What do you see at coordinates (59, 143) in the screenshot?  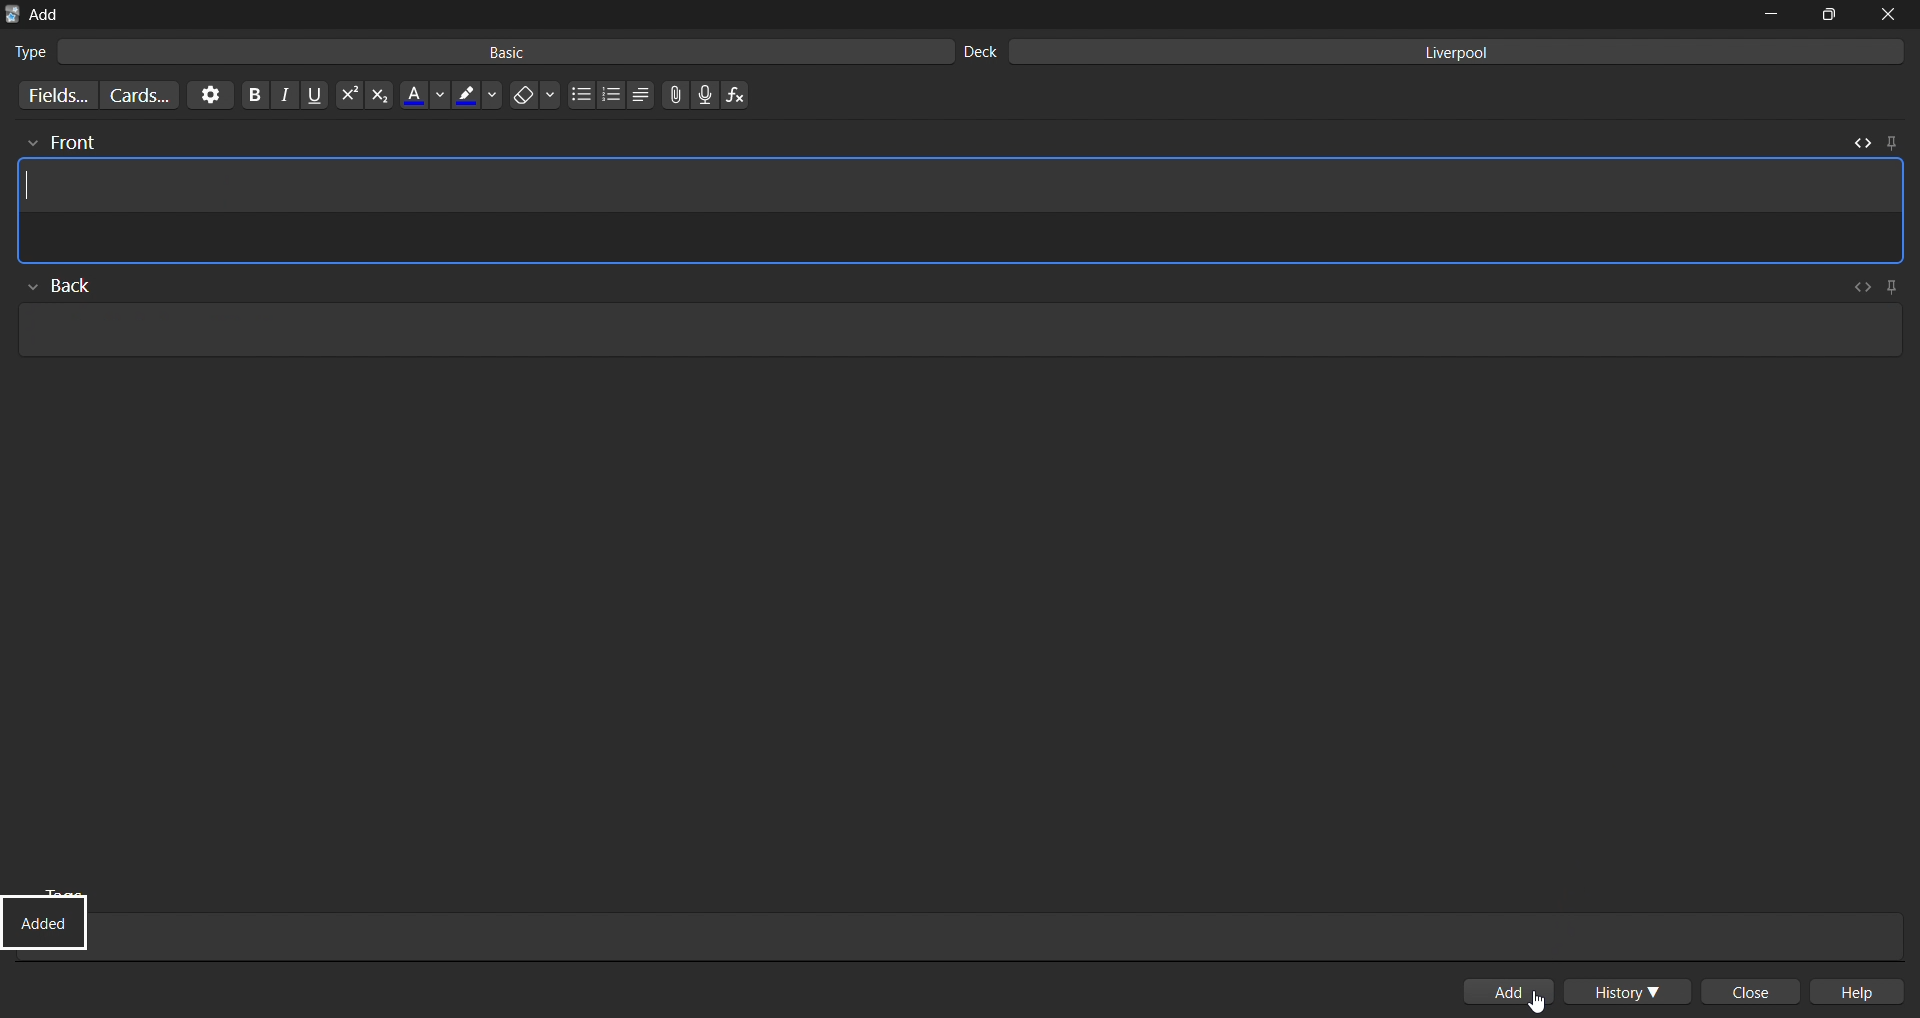 I see `front ` at bounding box center [59, 143].